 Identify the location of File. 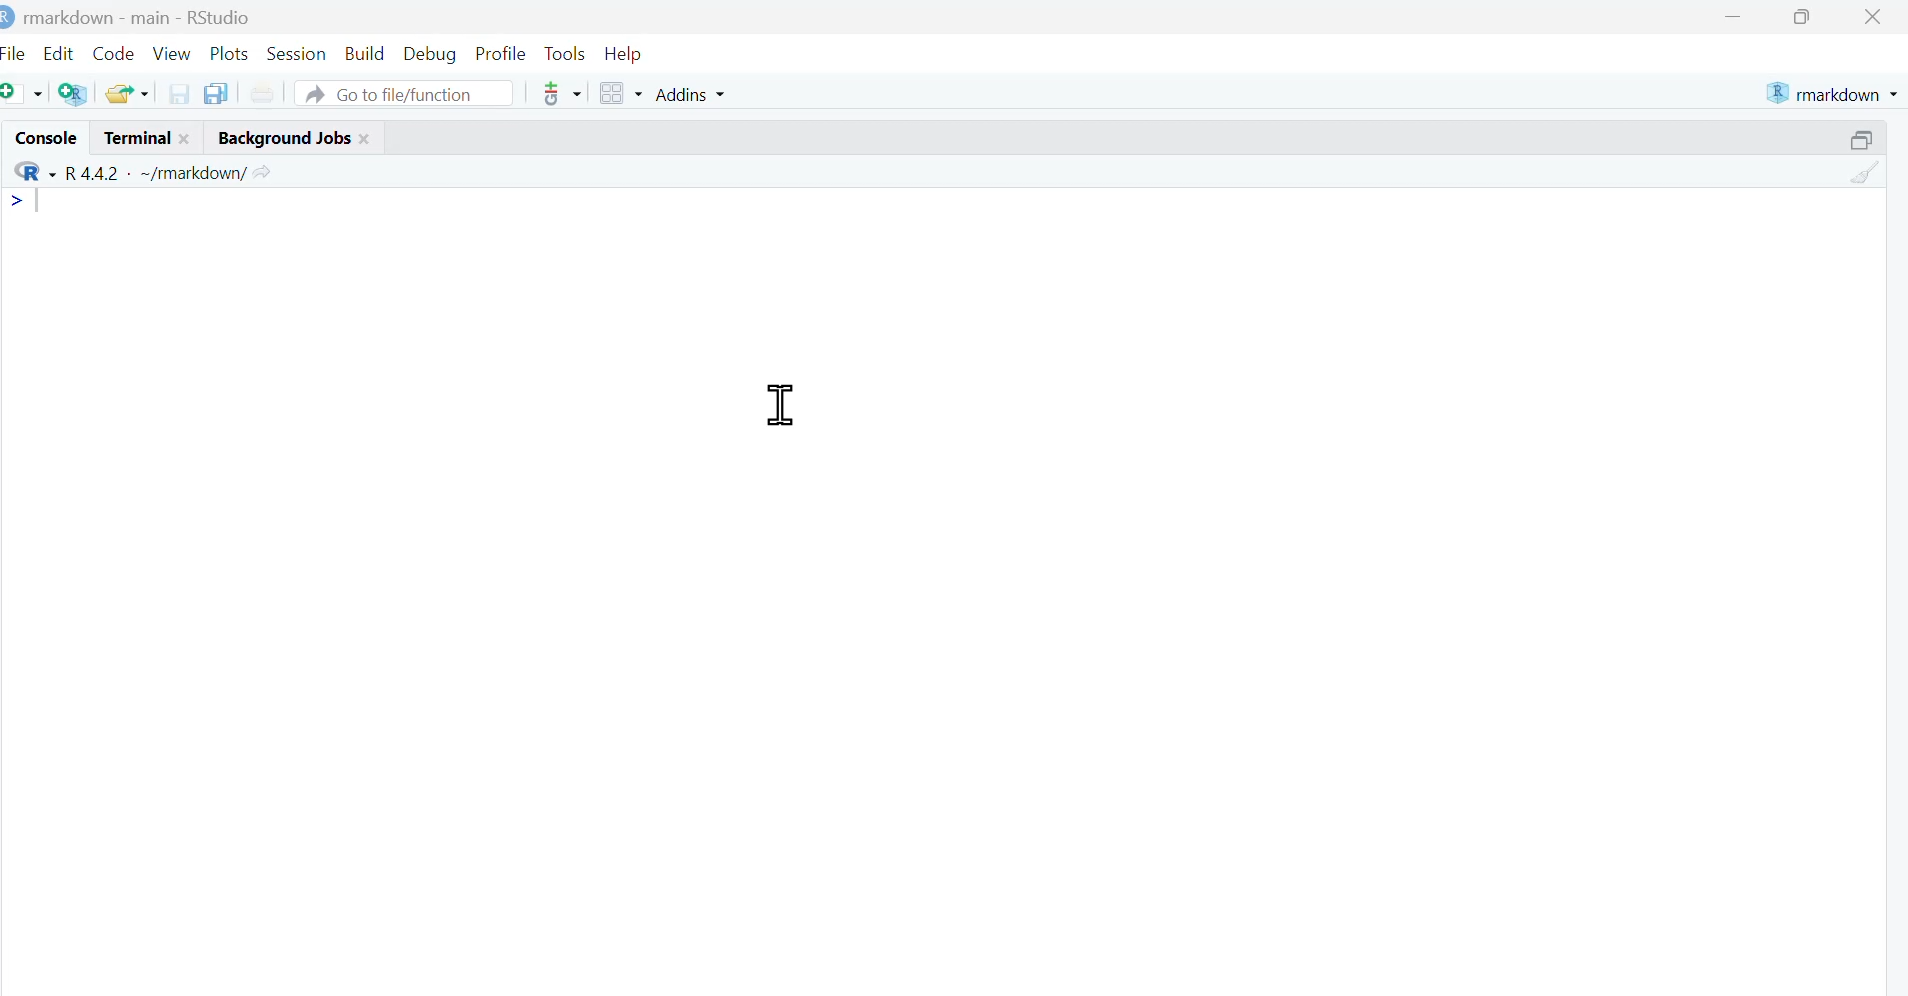
(16, 50).